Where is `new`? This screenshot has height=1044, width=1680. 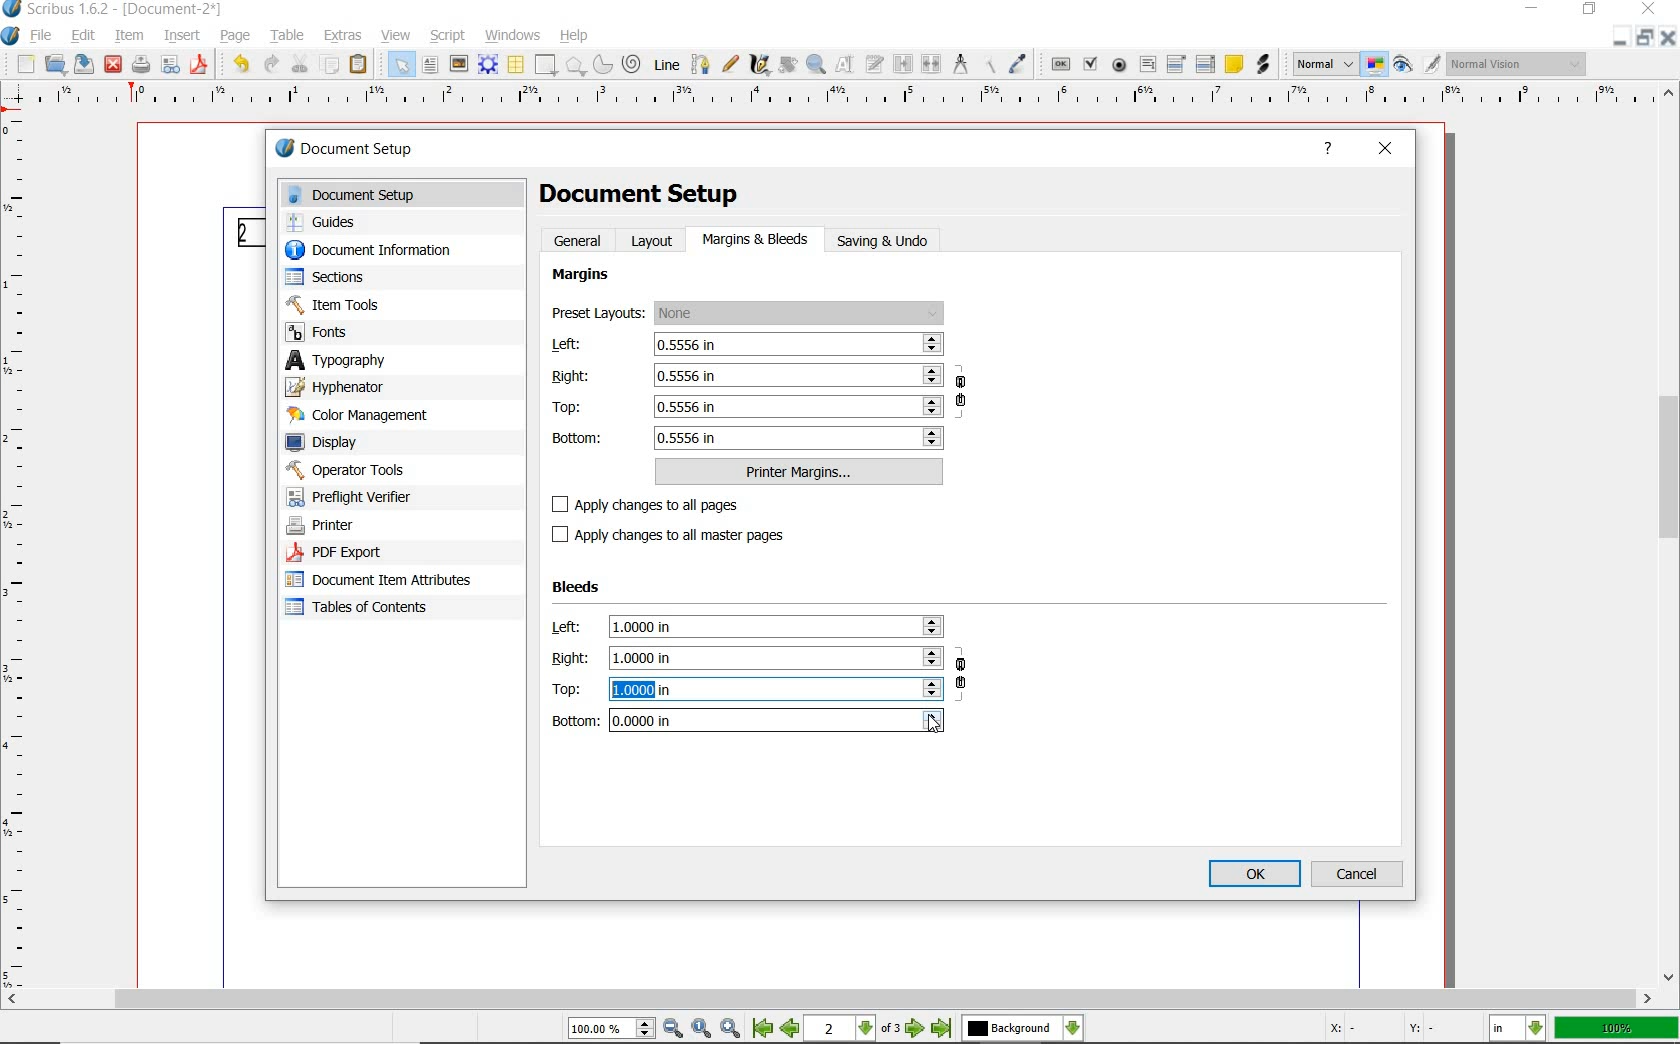 new is located at coordinates (27, 65).